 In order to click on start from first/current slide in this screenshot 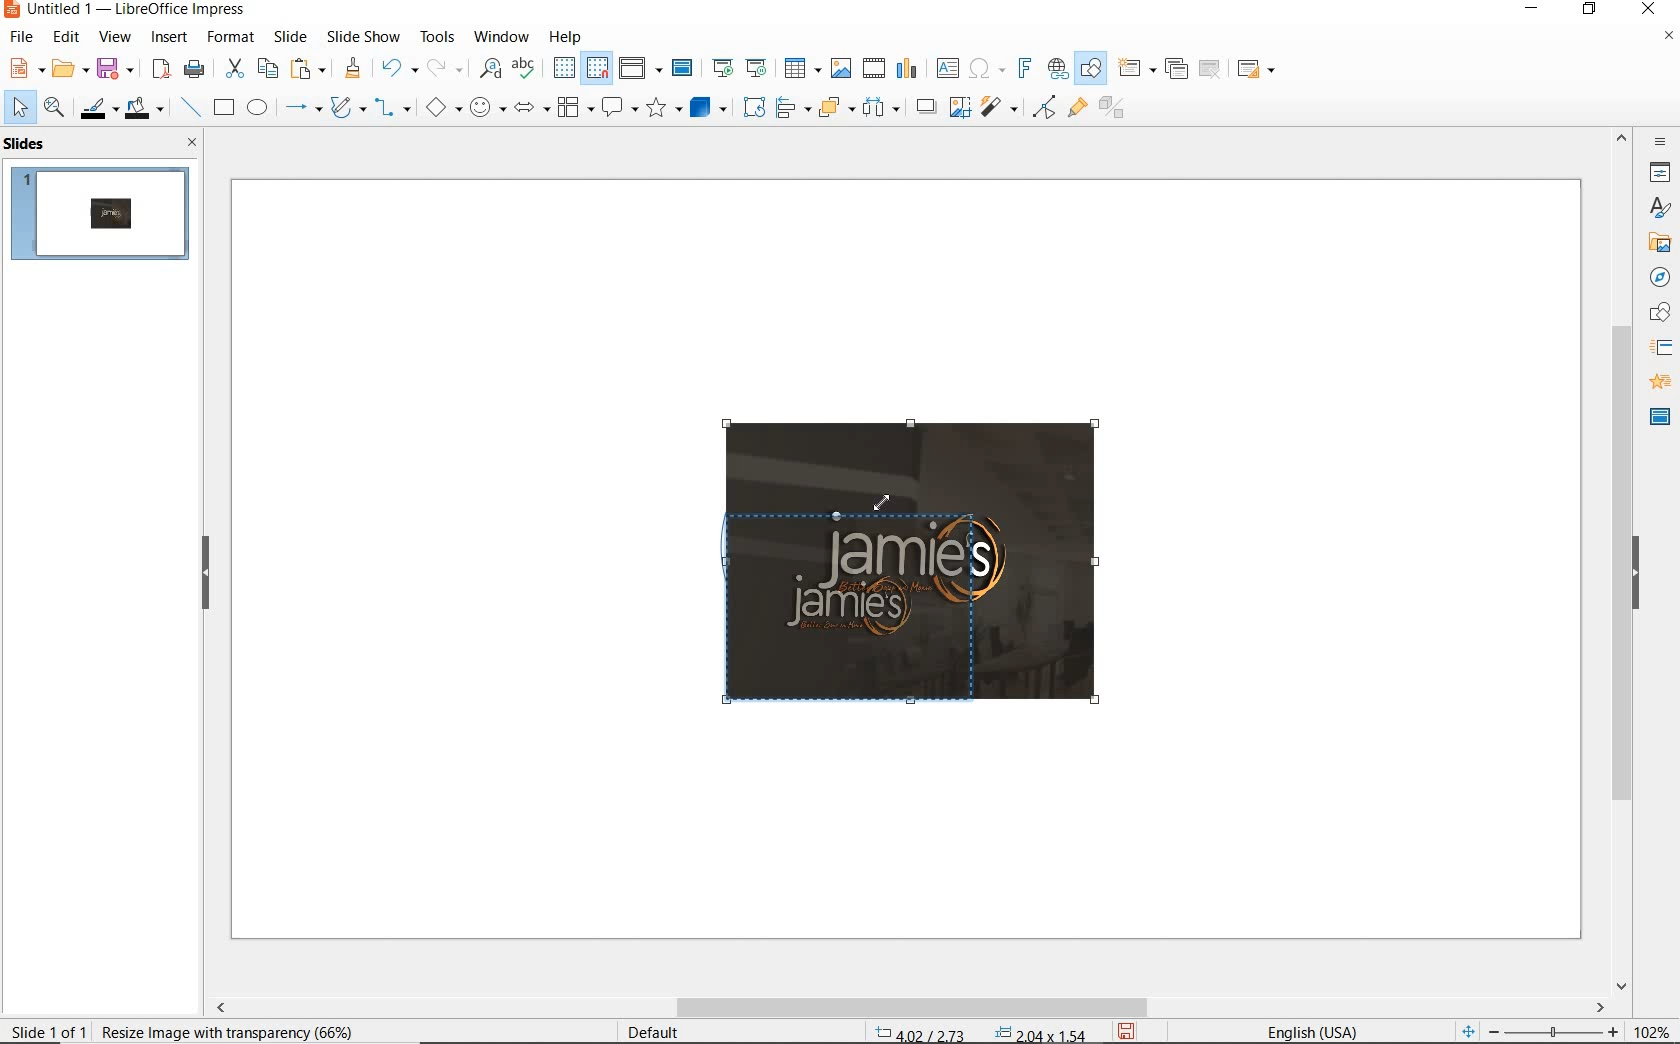, I will do `click(739, 66)`.